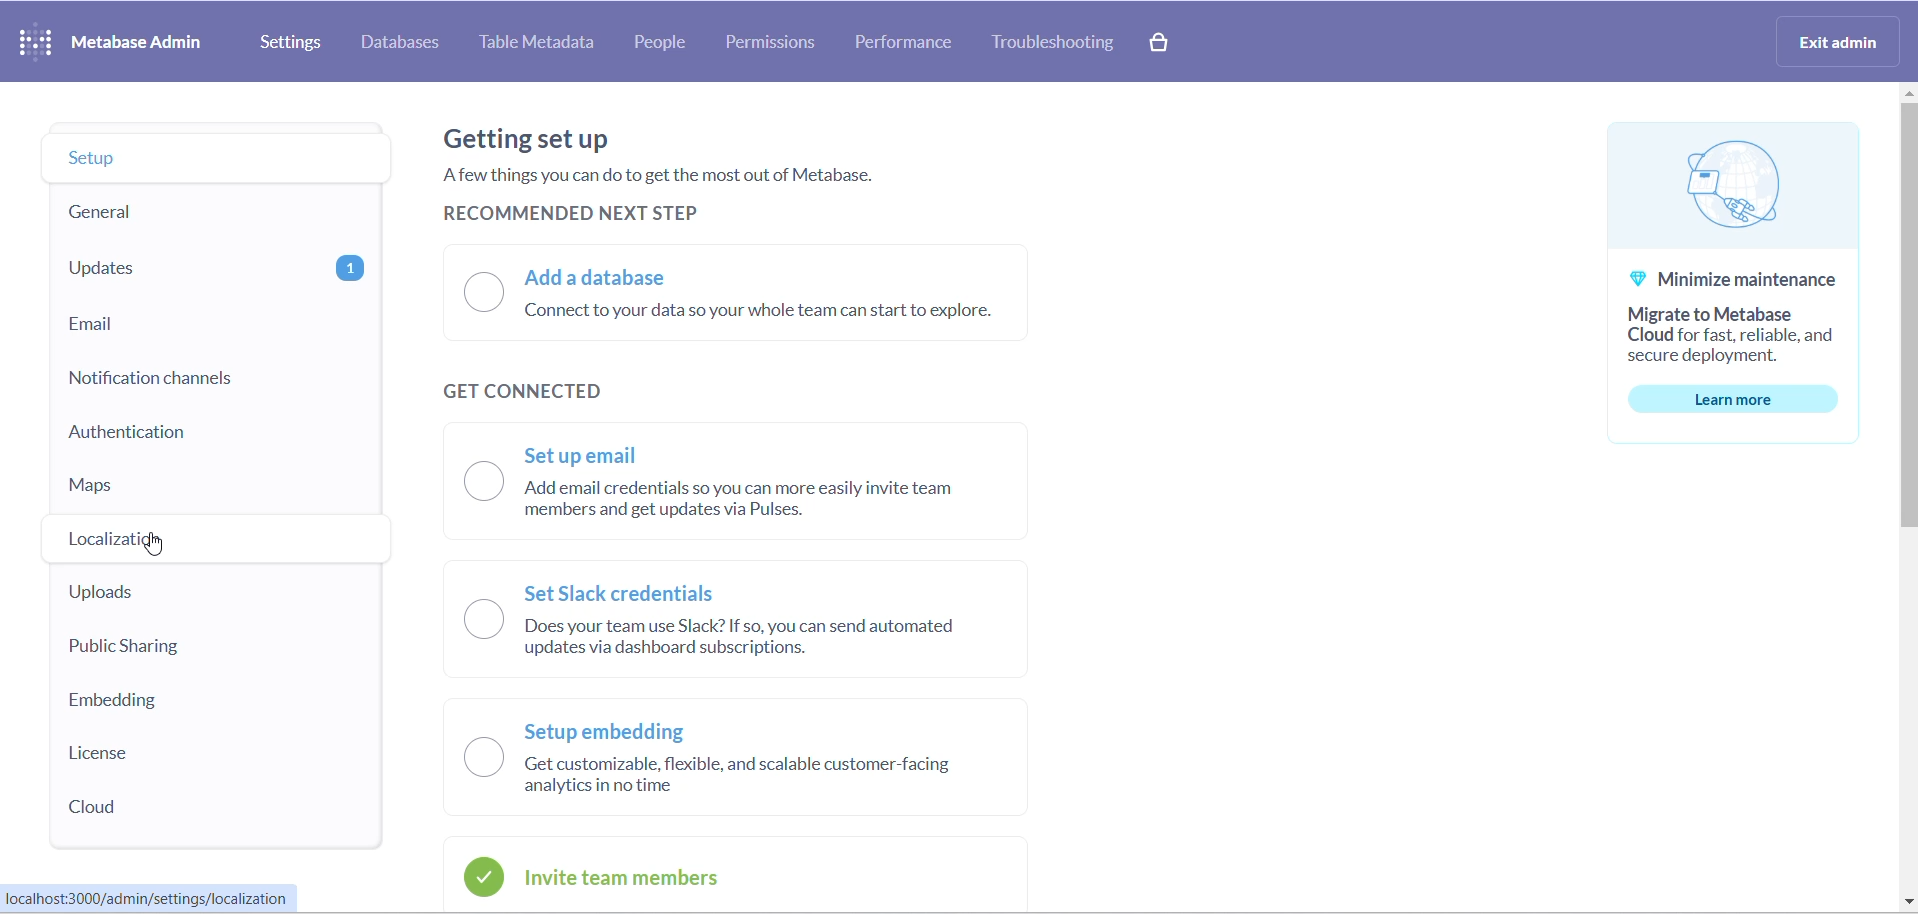 The image size is (1918, 914). Describe the element at coordinates (192, 595) in the screenshot. I see `UPLOADS` at that location.